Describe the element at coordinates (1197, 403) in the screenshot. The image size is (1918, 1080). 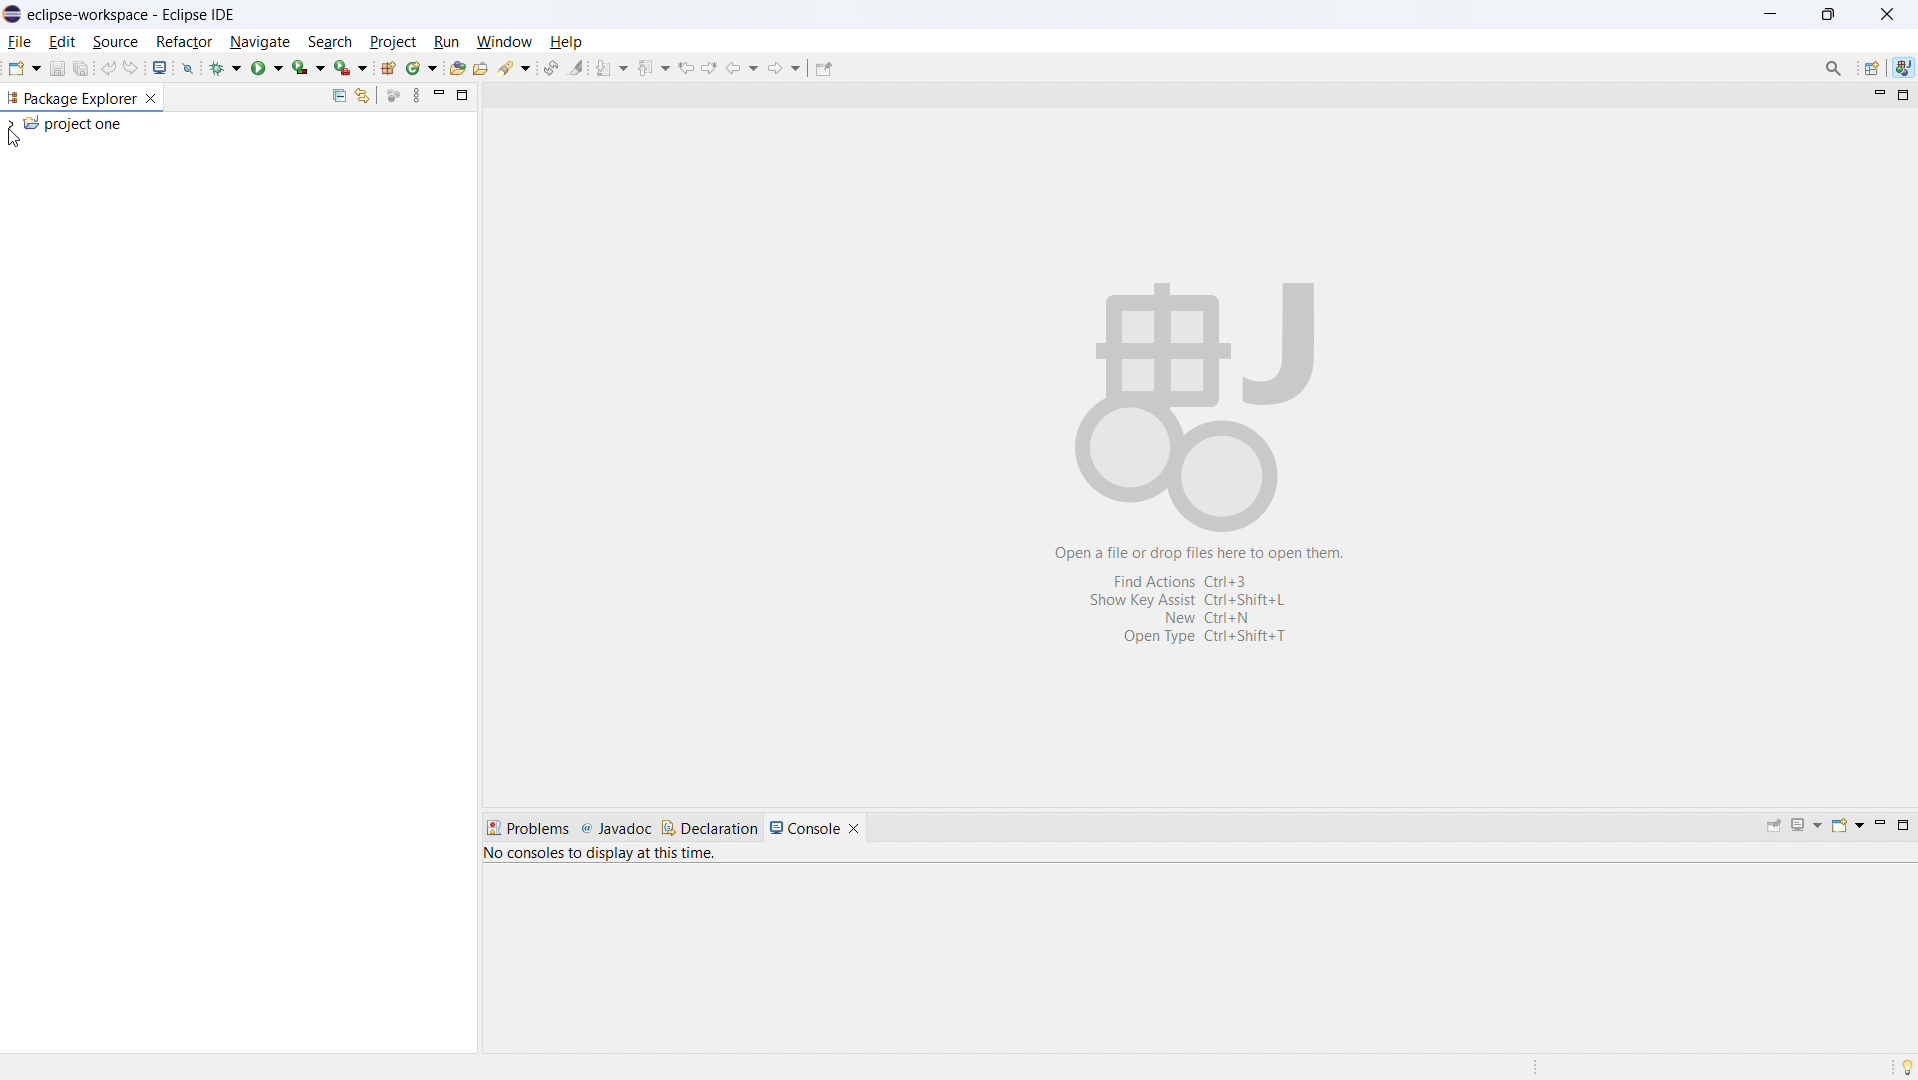
I see `Workspace logo` at that location.